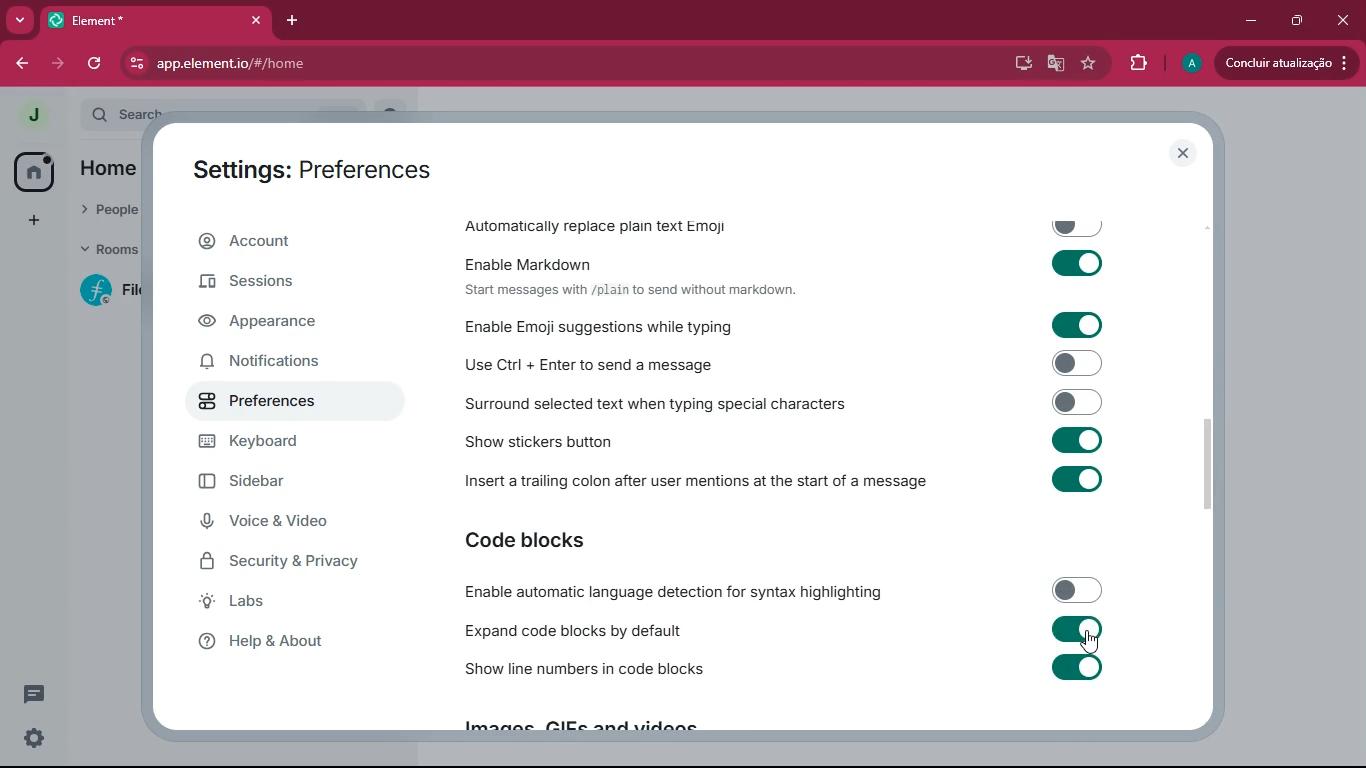  What do you see at coordinates (94, 65) in the screenshot?
I see `refresh` at bounding box center [94, 65].